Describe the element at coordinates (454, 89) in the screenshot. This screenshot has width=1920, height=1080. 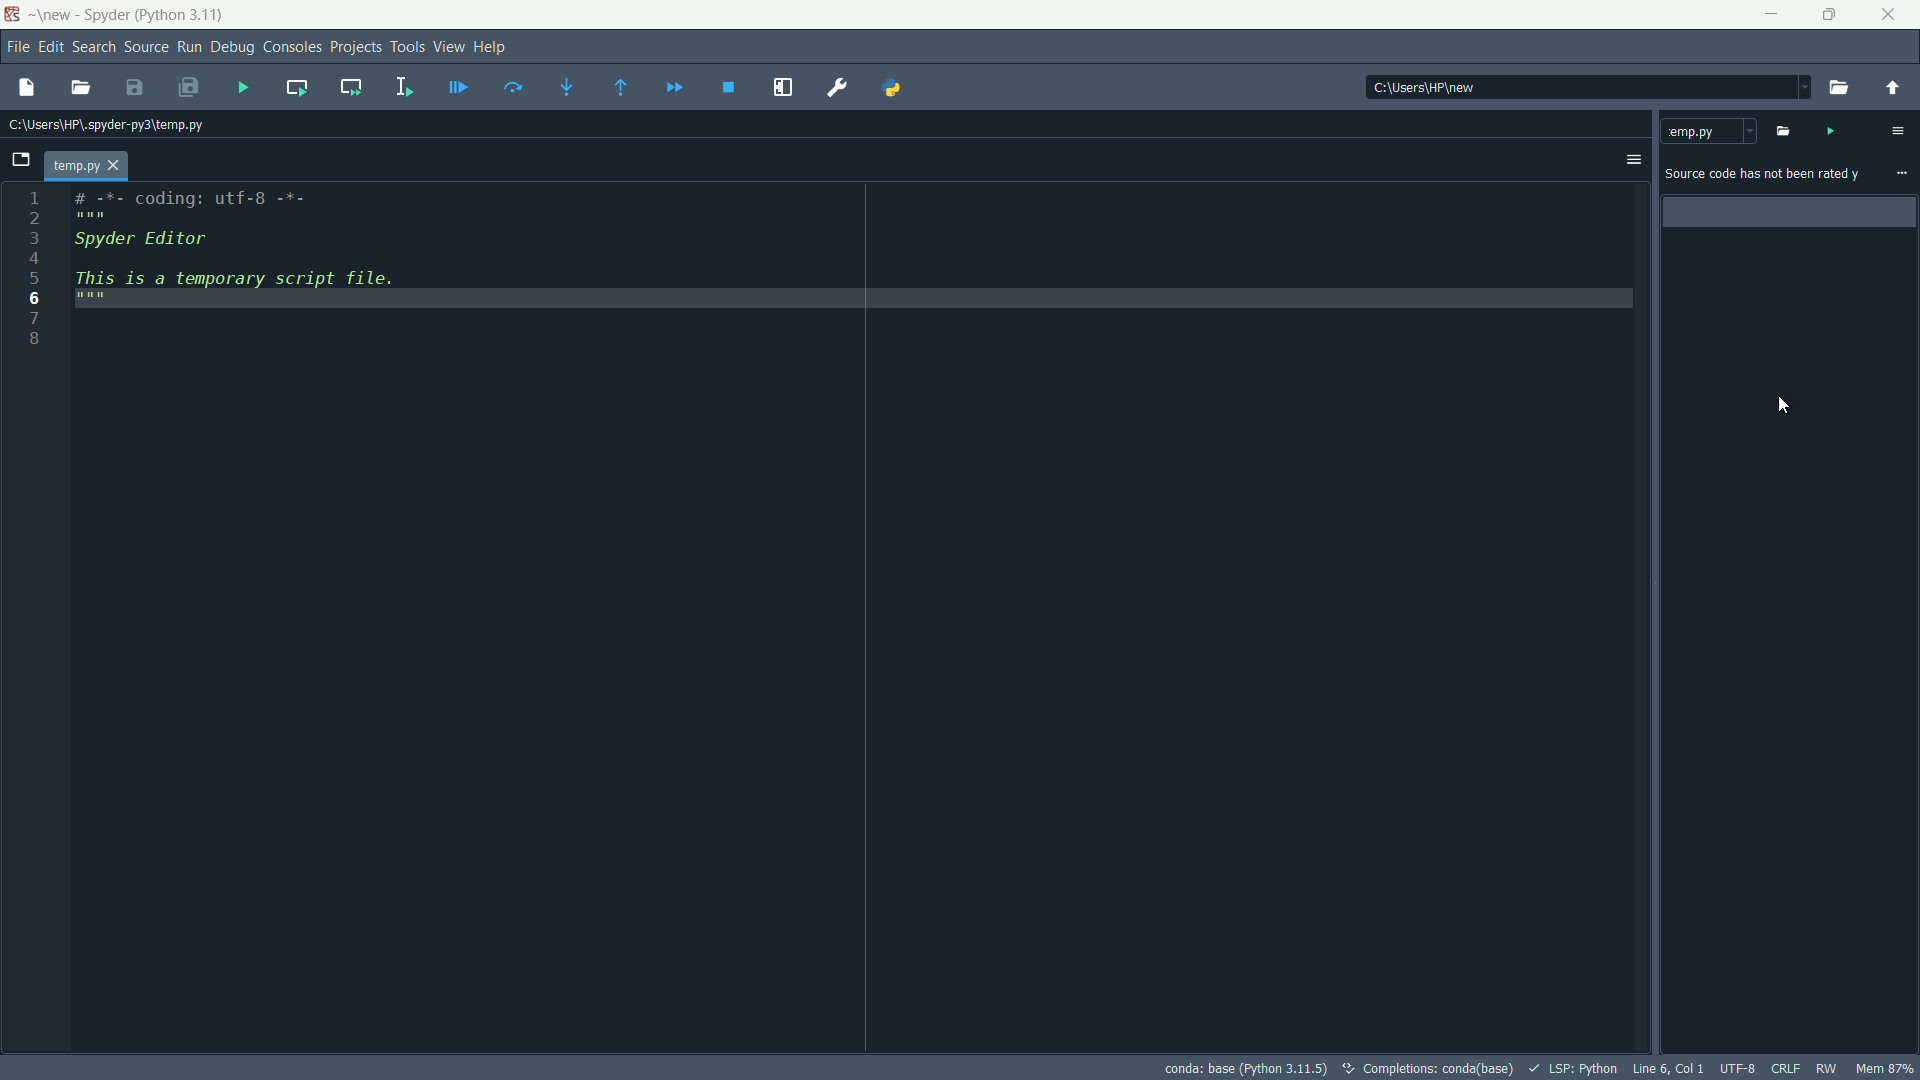
I see `debug file` at that location.